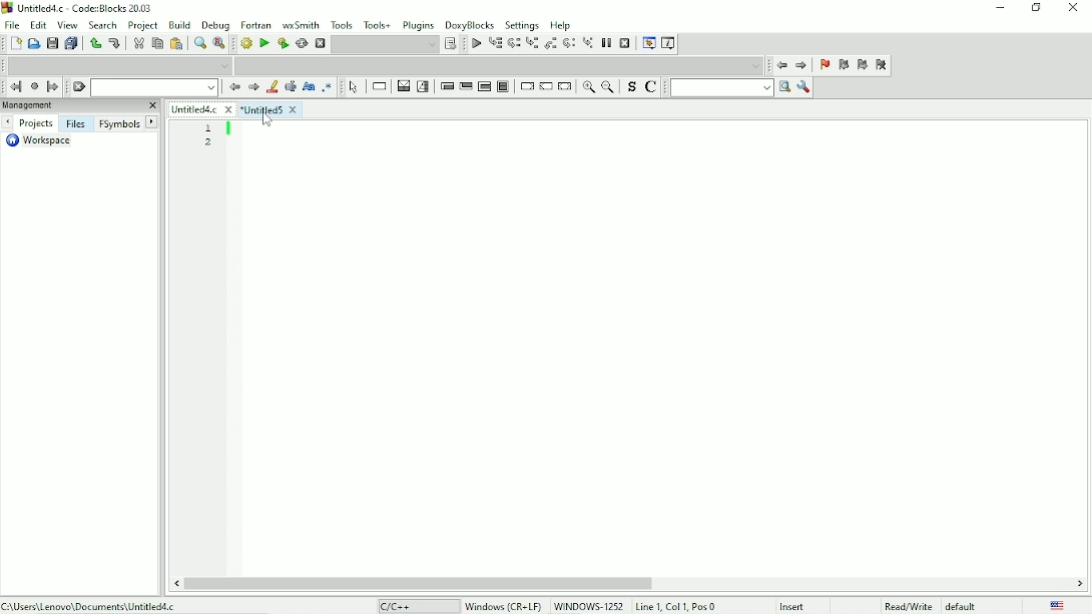  Describe the element at coordinates (157, 44) in the screenshot. I see `Copy` at that location.